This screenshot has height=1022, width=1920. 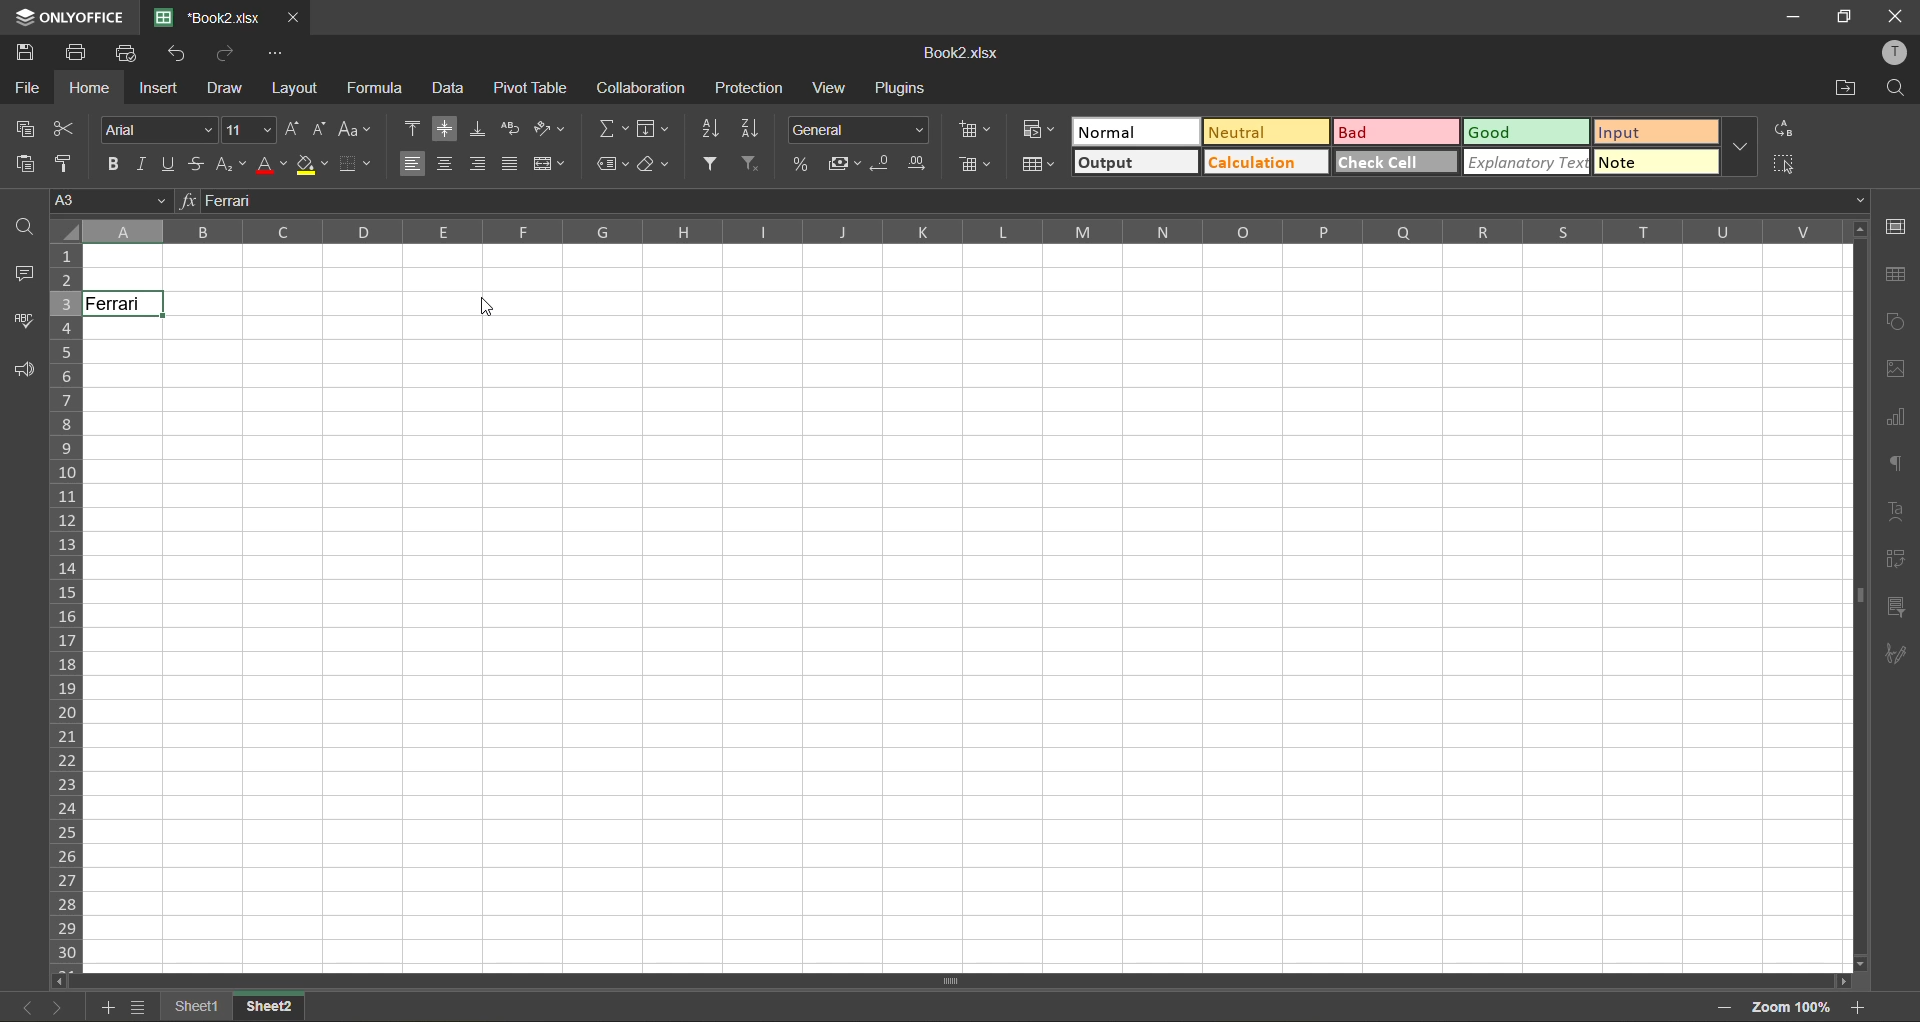 What do you see at coordinates (23, 1005) in the screenshot?
I see `previous` at bounding box center [23, 1005].